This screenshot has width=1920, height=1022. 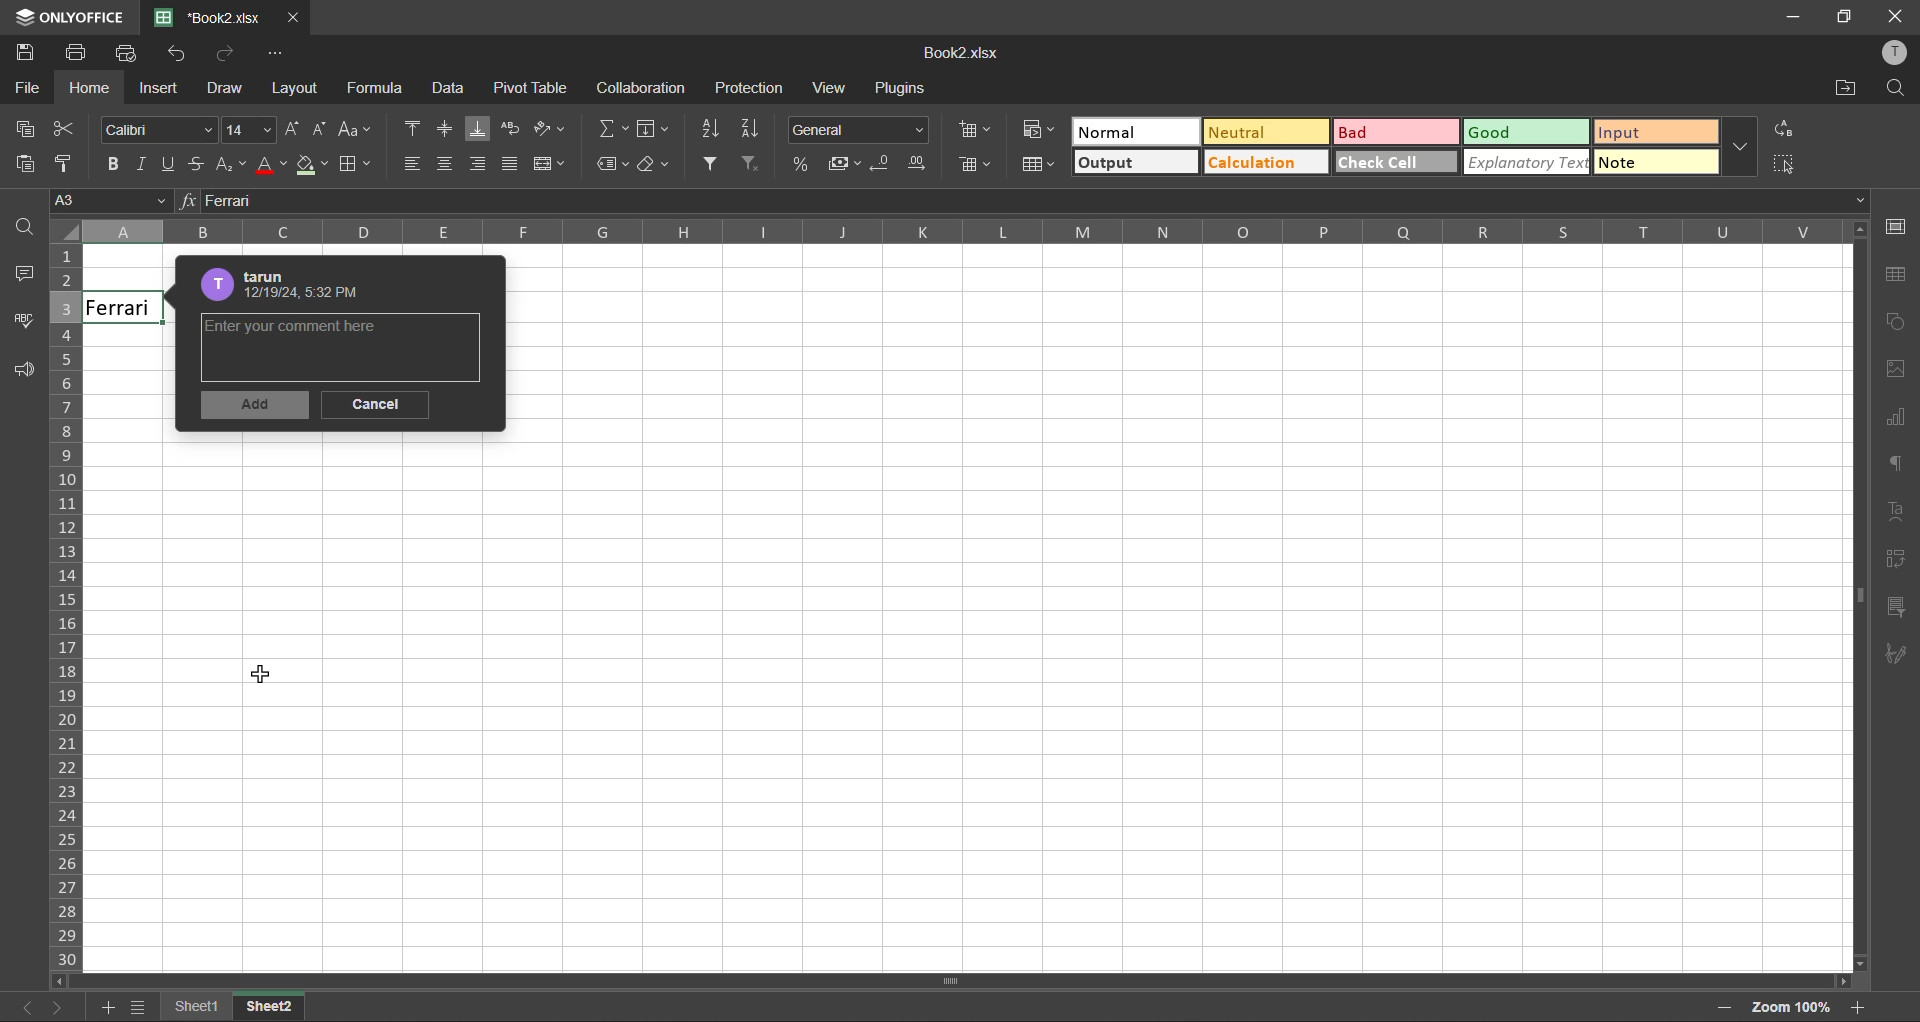 What do you see at coordinates (311, 167) in the screenshot?
I see `fill color` at bounding box center [311, 167].